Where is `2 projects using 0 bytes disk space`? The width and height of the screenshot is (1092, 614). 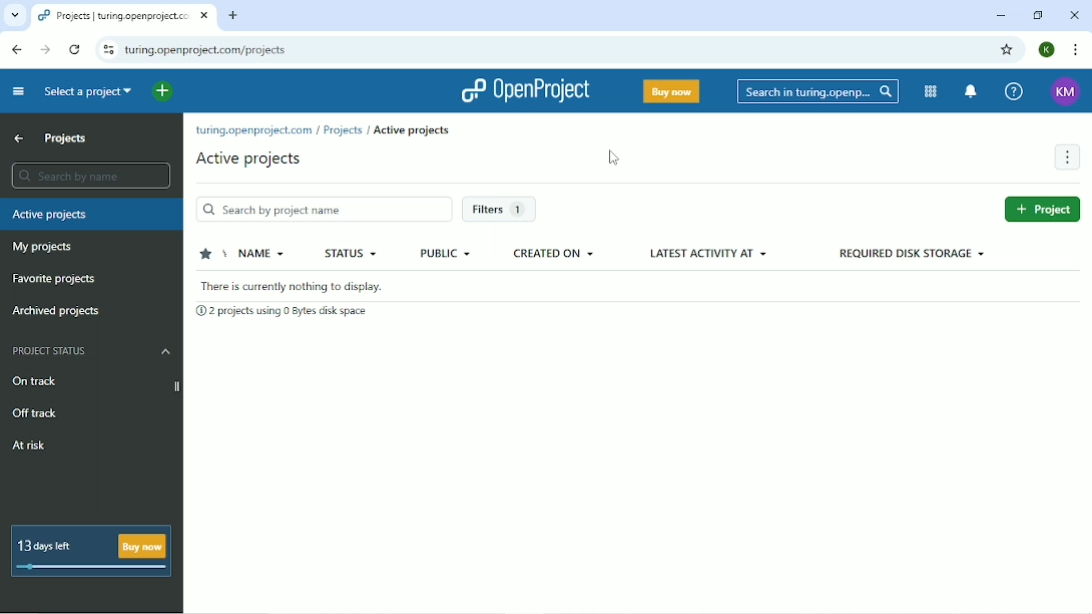
2 projects using 0 bytes disk space is located at coordinates (285, 313).